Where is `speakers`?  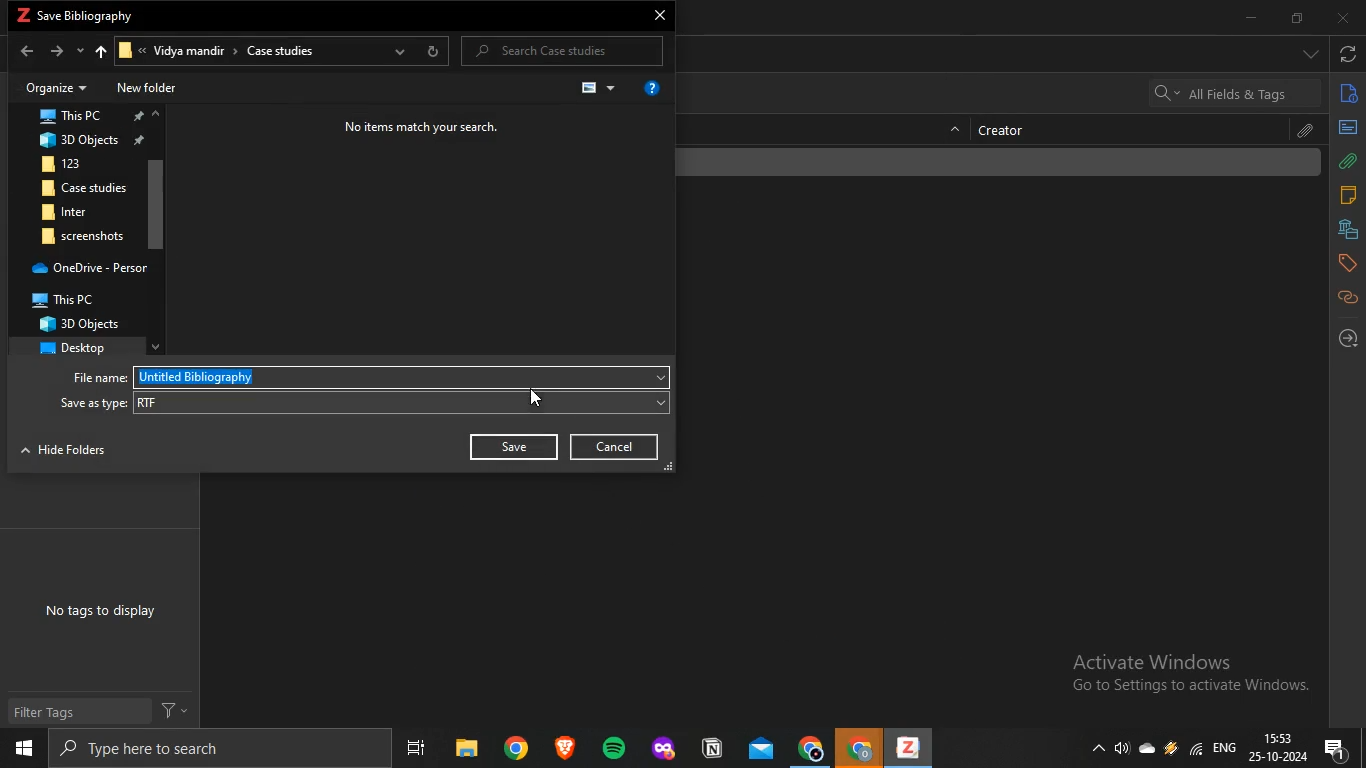
speakers is located at coordinates (1124, 749).